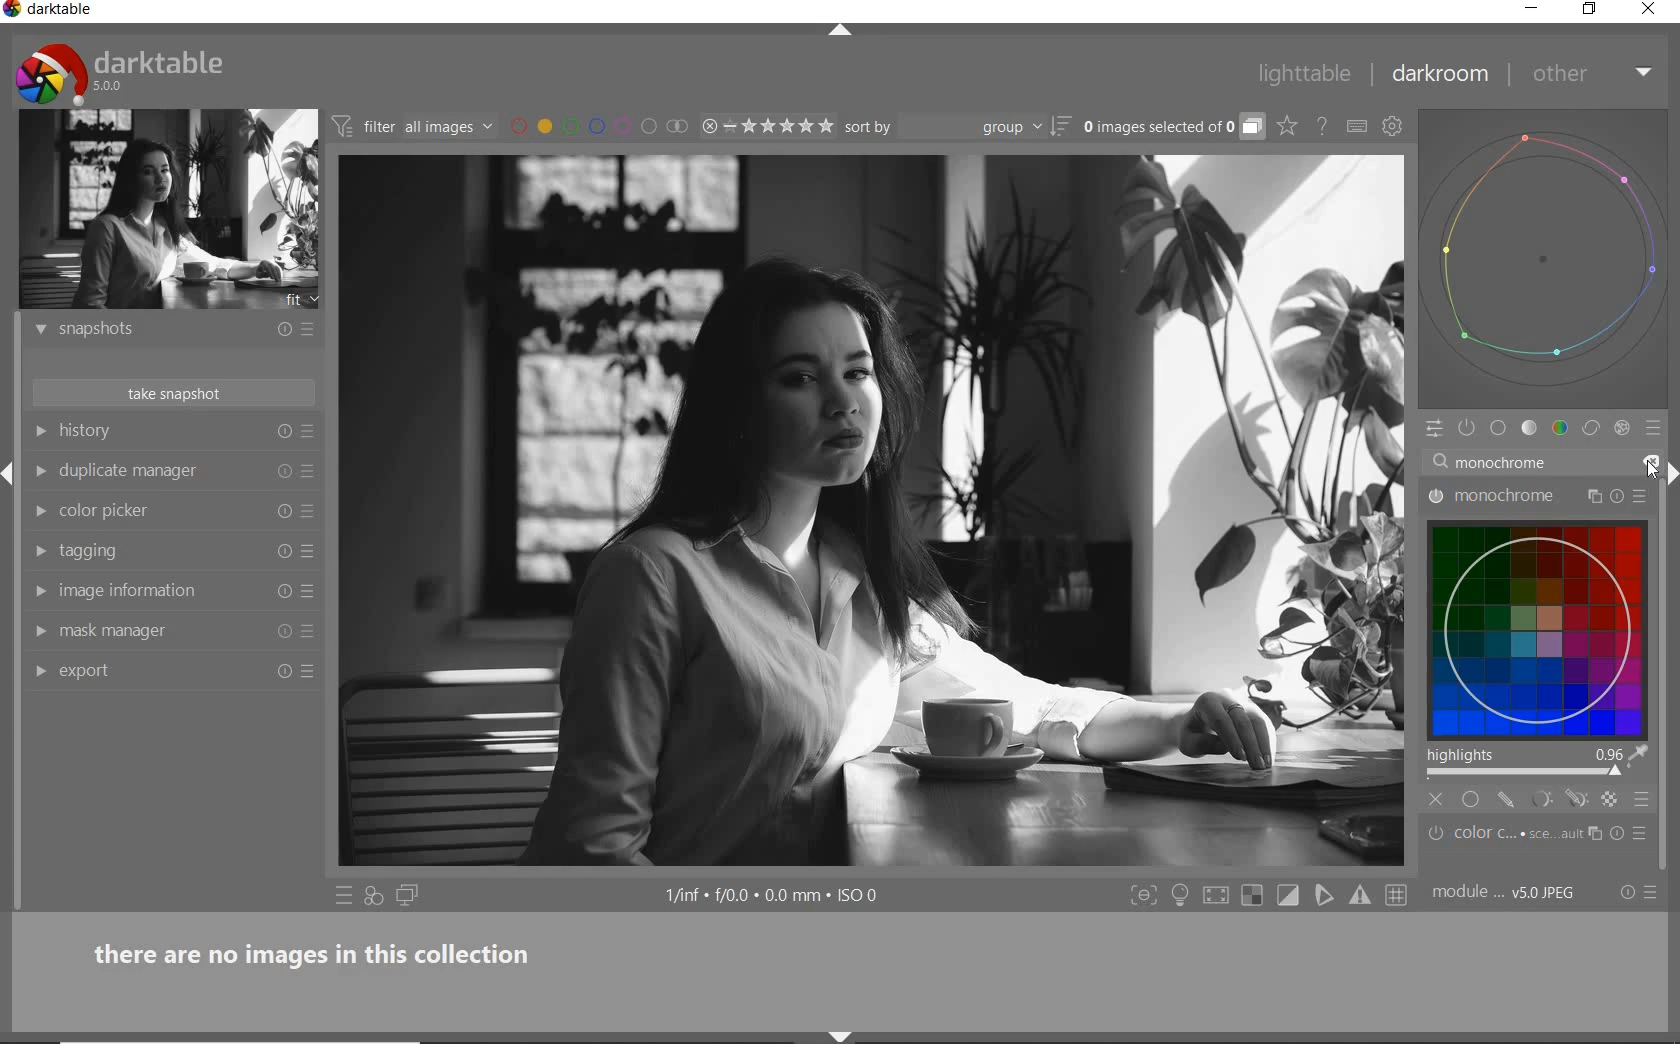  Describe the element at coordinates (1622, 430) in the screenshot. I see `effect` at that location.